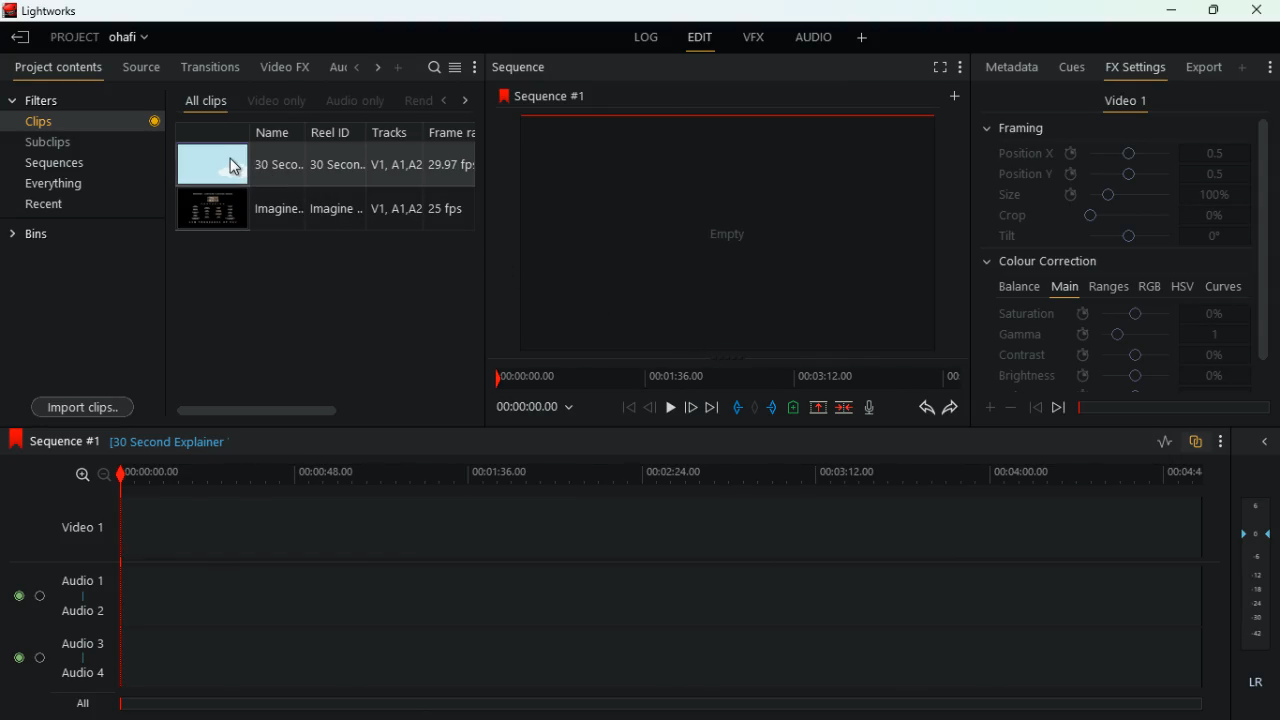 The width and height of the screenshot is (1280, 720). Describe the element at coordinates (1113, 238) in the screenshot. I see `tilt` at that location.